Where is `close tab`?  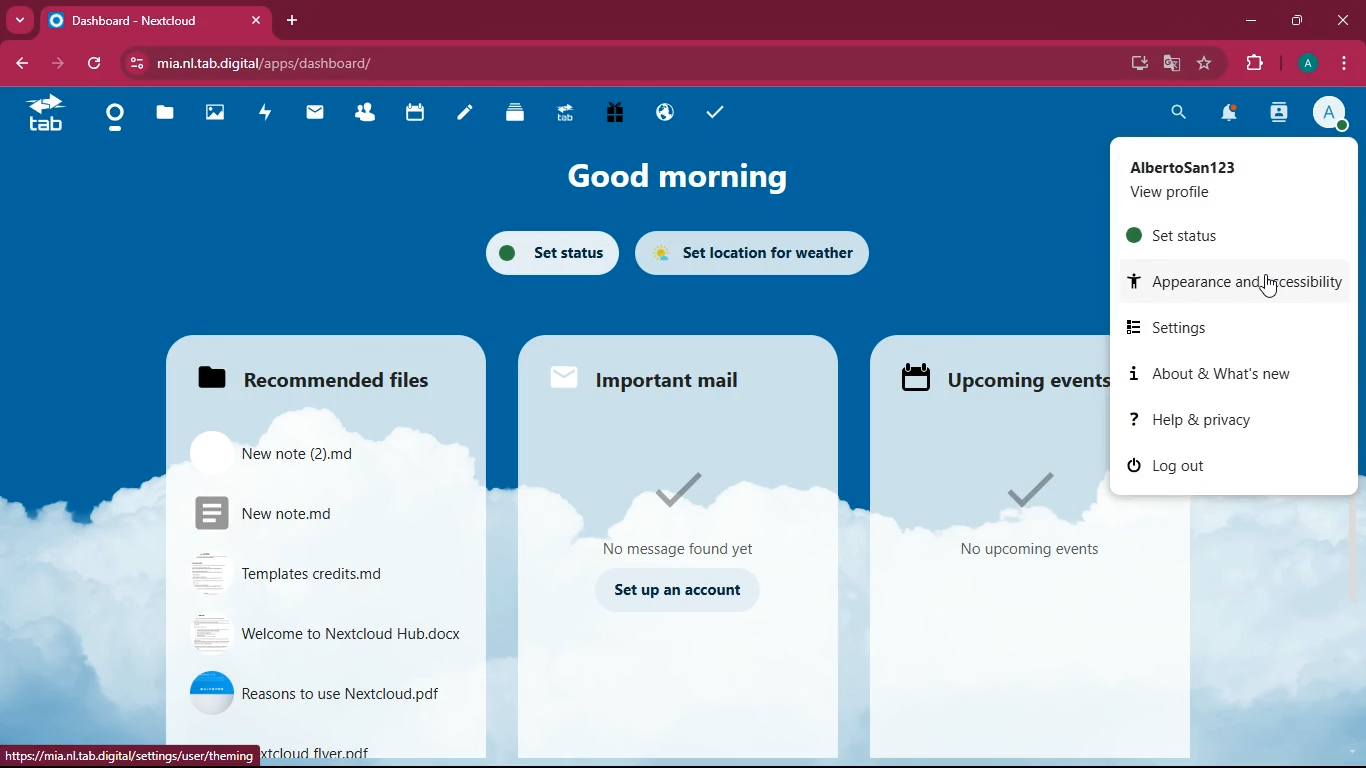 close tab is located at coordinates (256, 19).